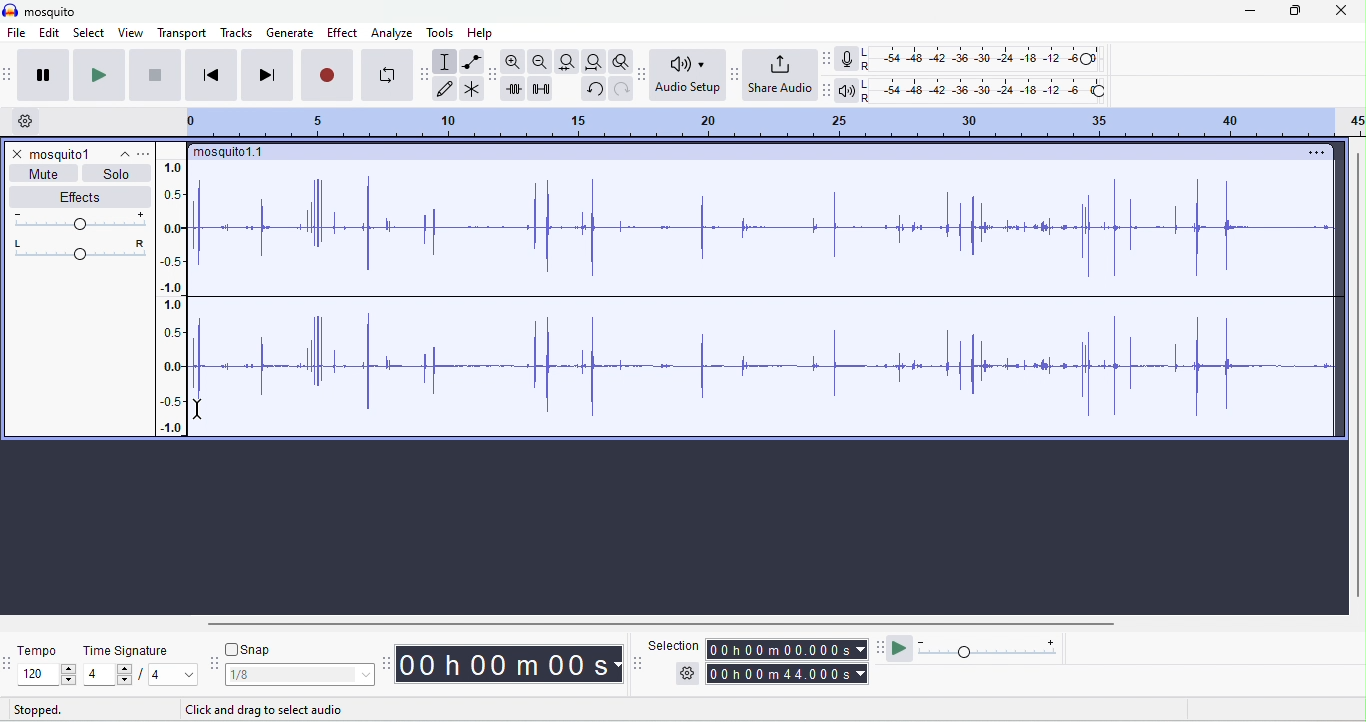 The height and width of the screenshot is (722, 1366). I want to click on short to menu, so click(250, 711).